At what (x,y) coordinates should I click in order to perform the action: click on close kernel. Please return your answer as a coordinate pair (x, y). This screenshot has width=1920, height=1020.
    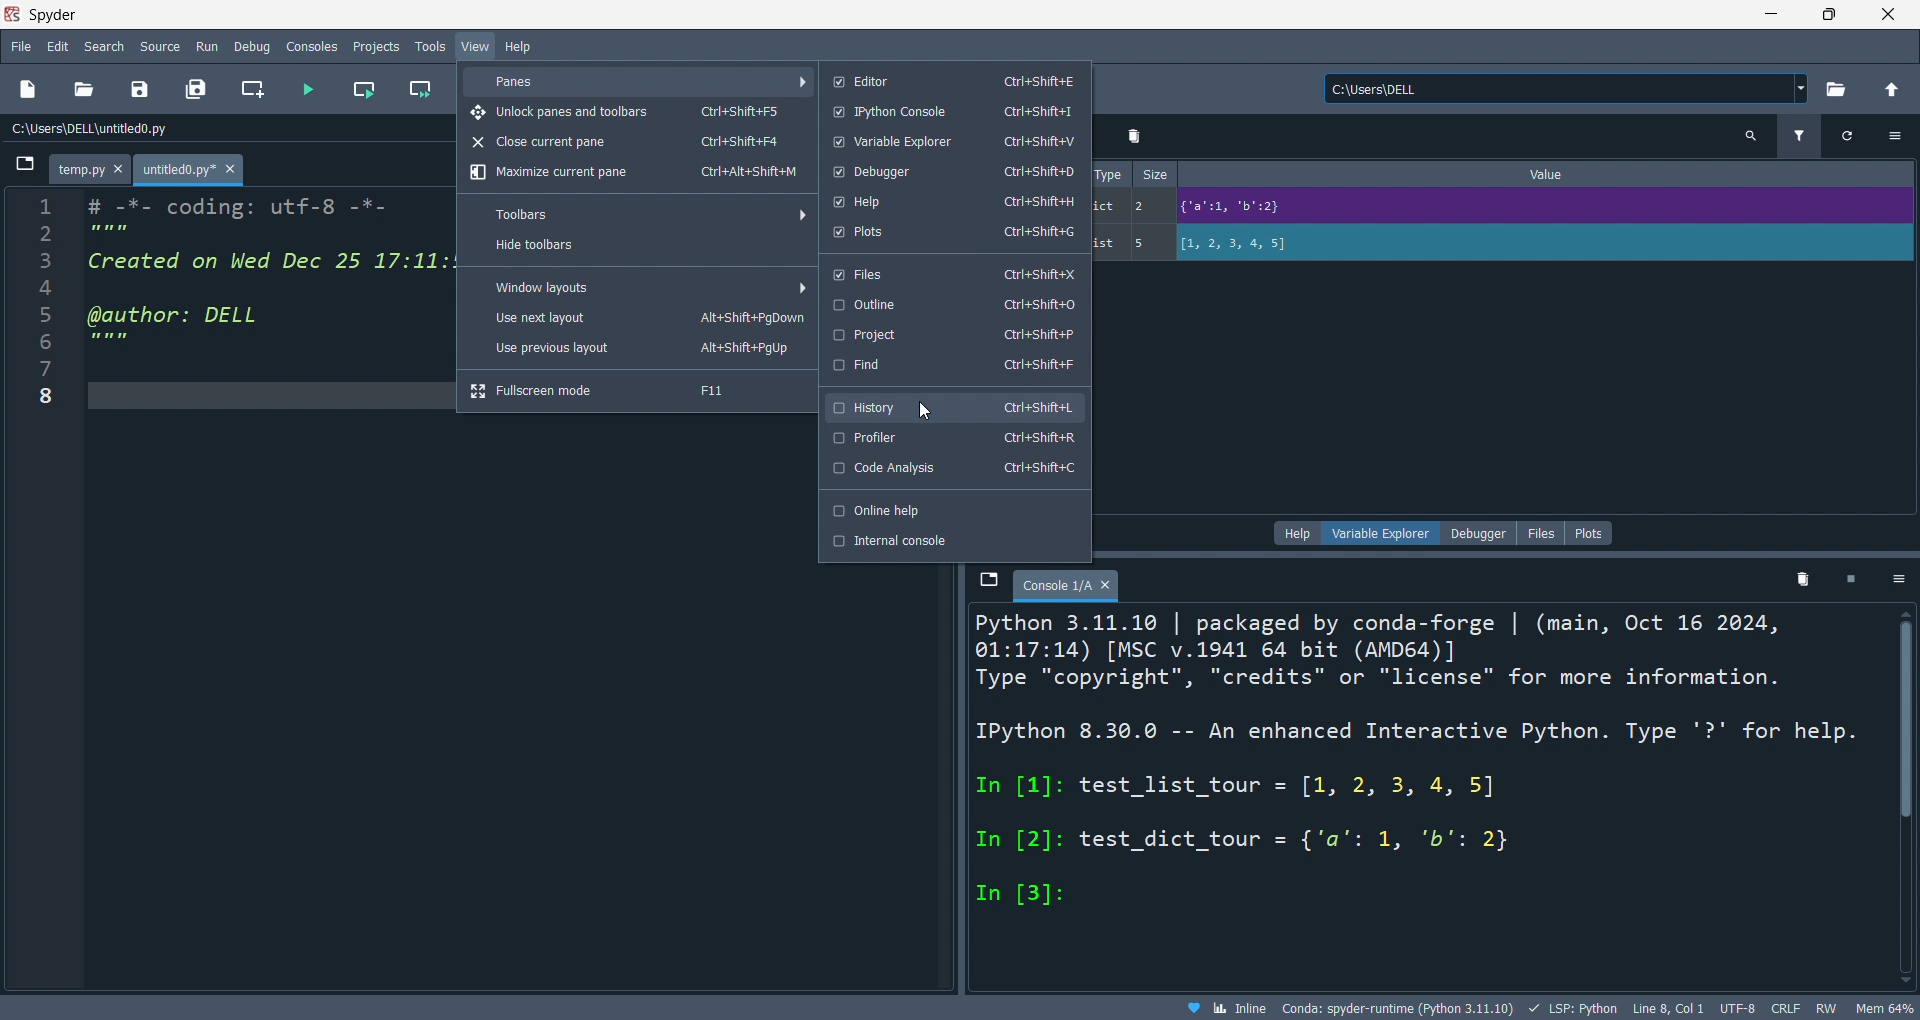
    Looking at the image, I should click on (1853, 582).